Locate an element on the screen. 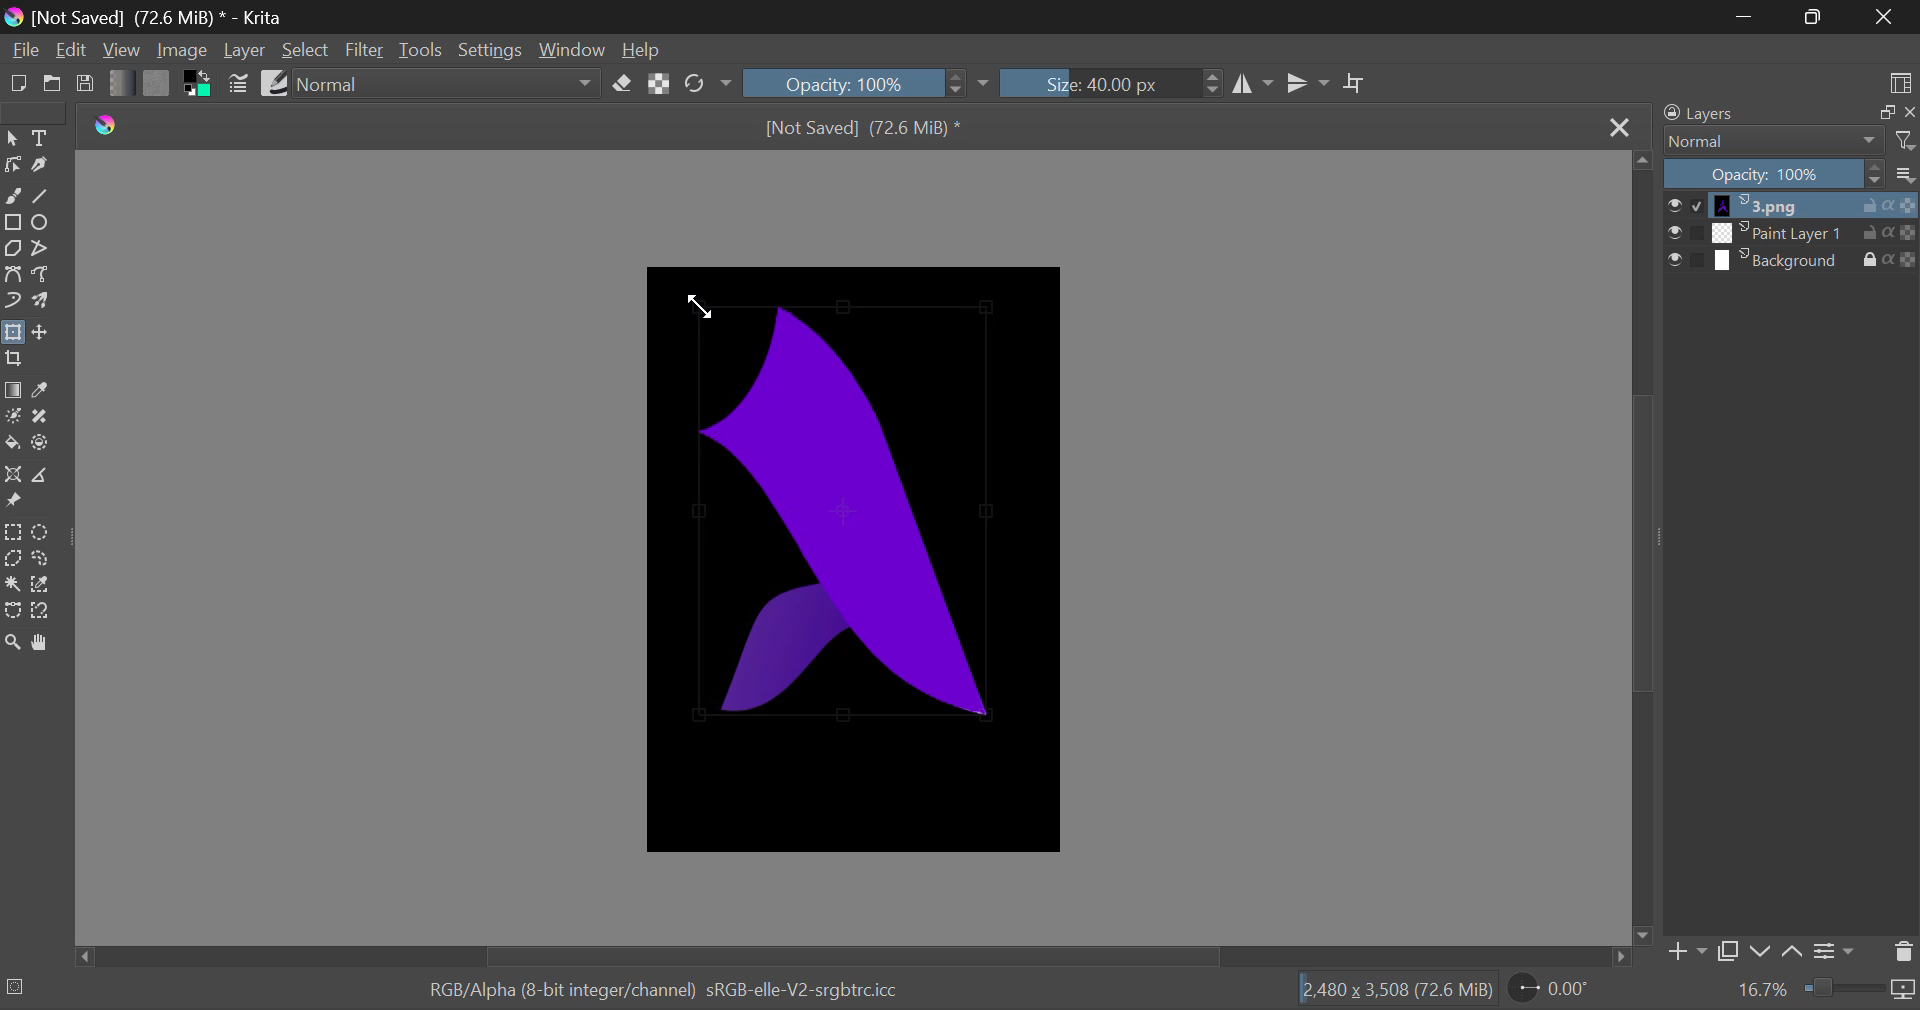  Measurements is located at coordinates (47, 475).